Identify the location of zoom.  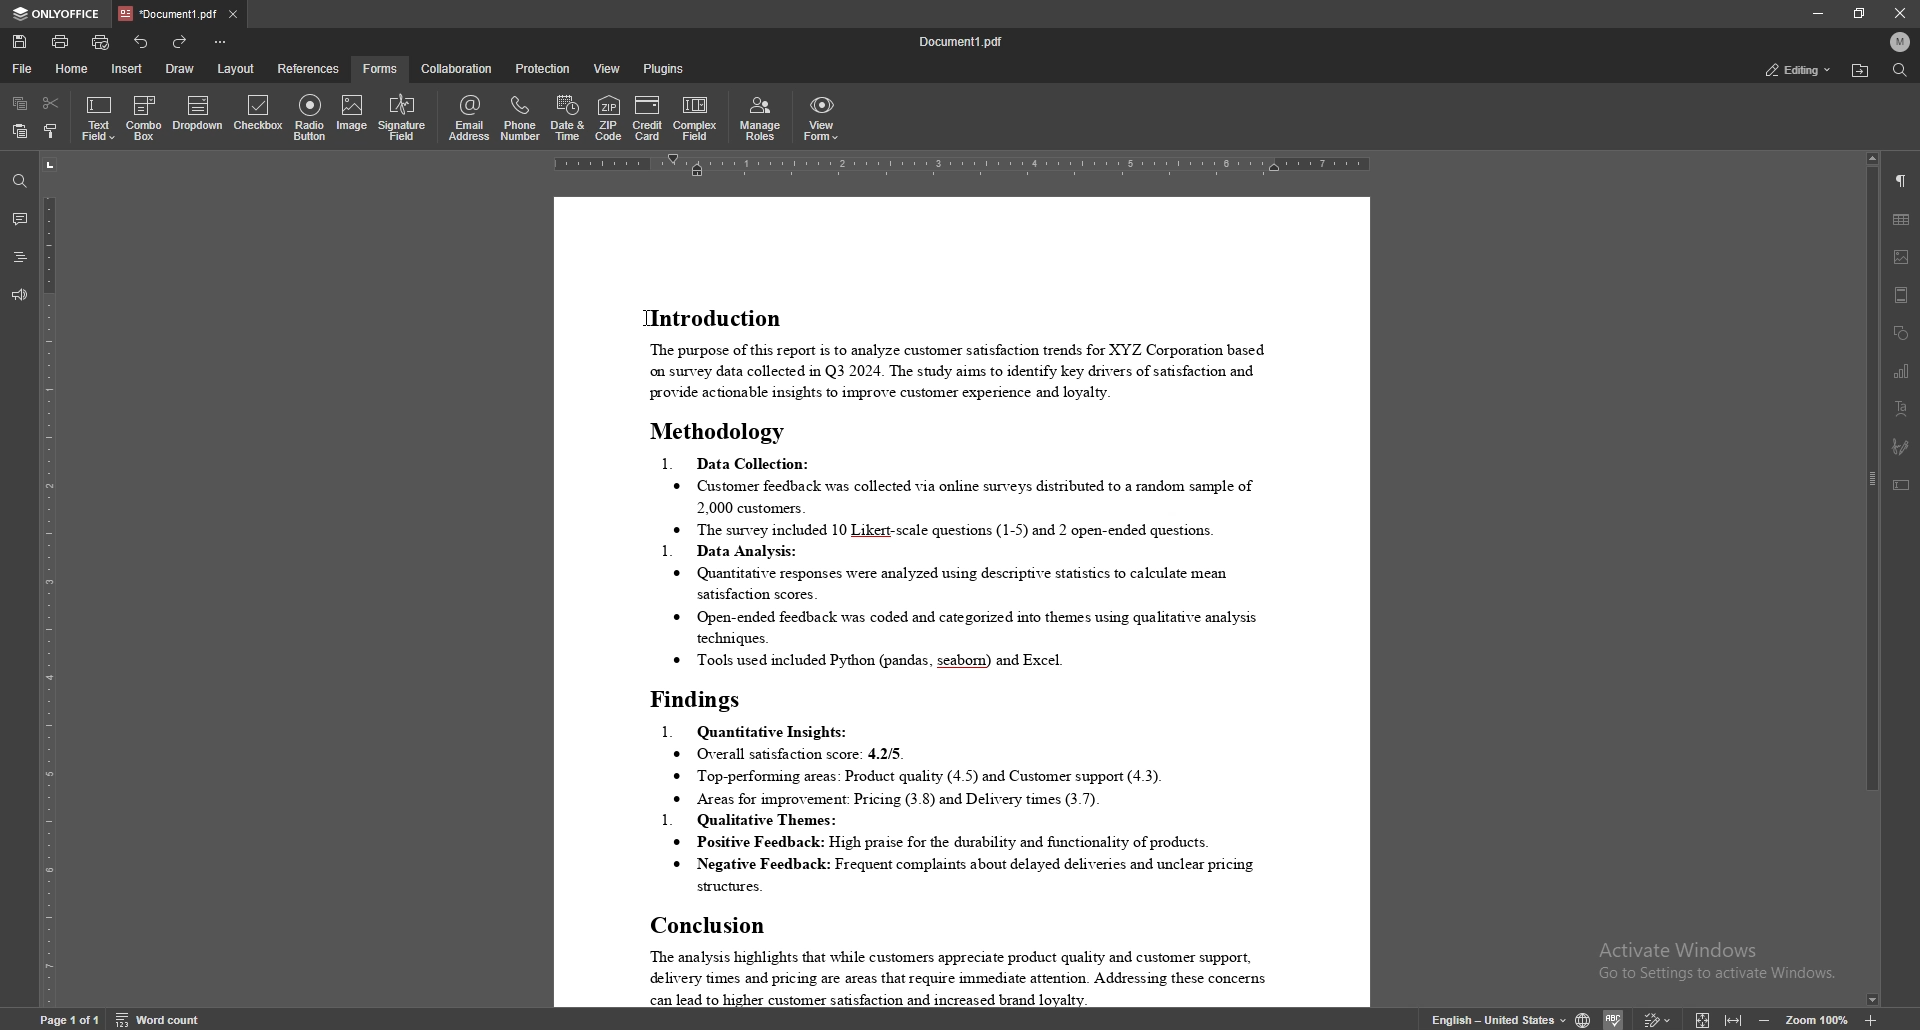
(1816, 1019).